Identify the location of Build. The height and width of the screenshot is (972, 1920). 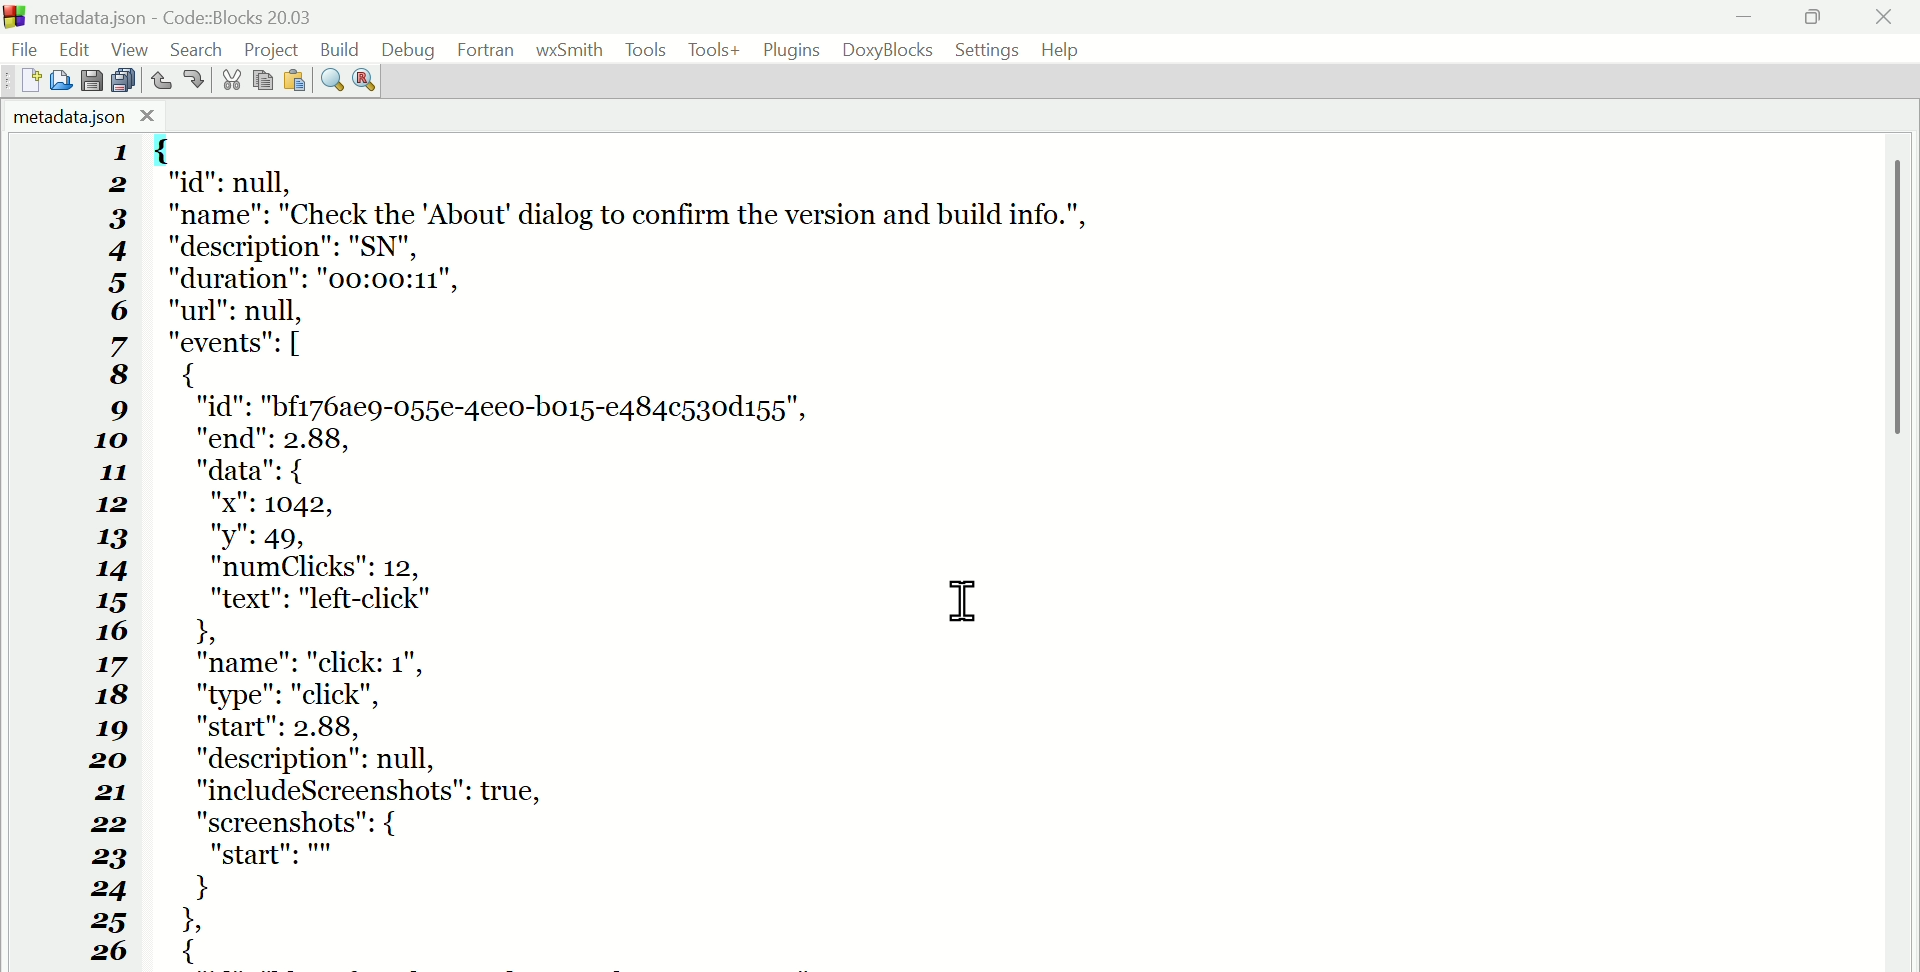
(340, 47).